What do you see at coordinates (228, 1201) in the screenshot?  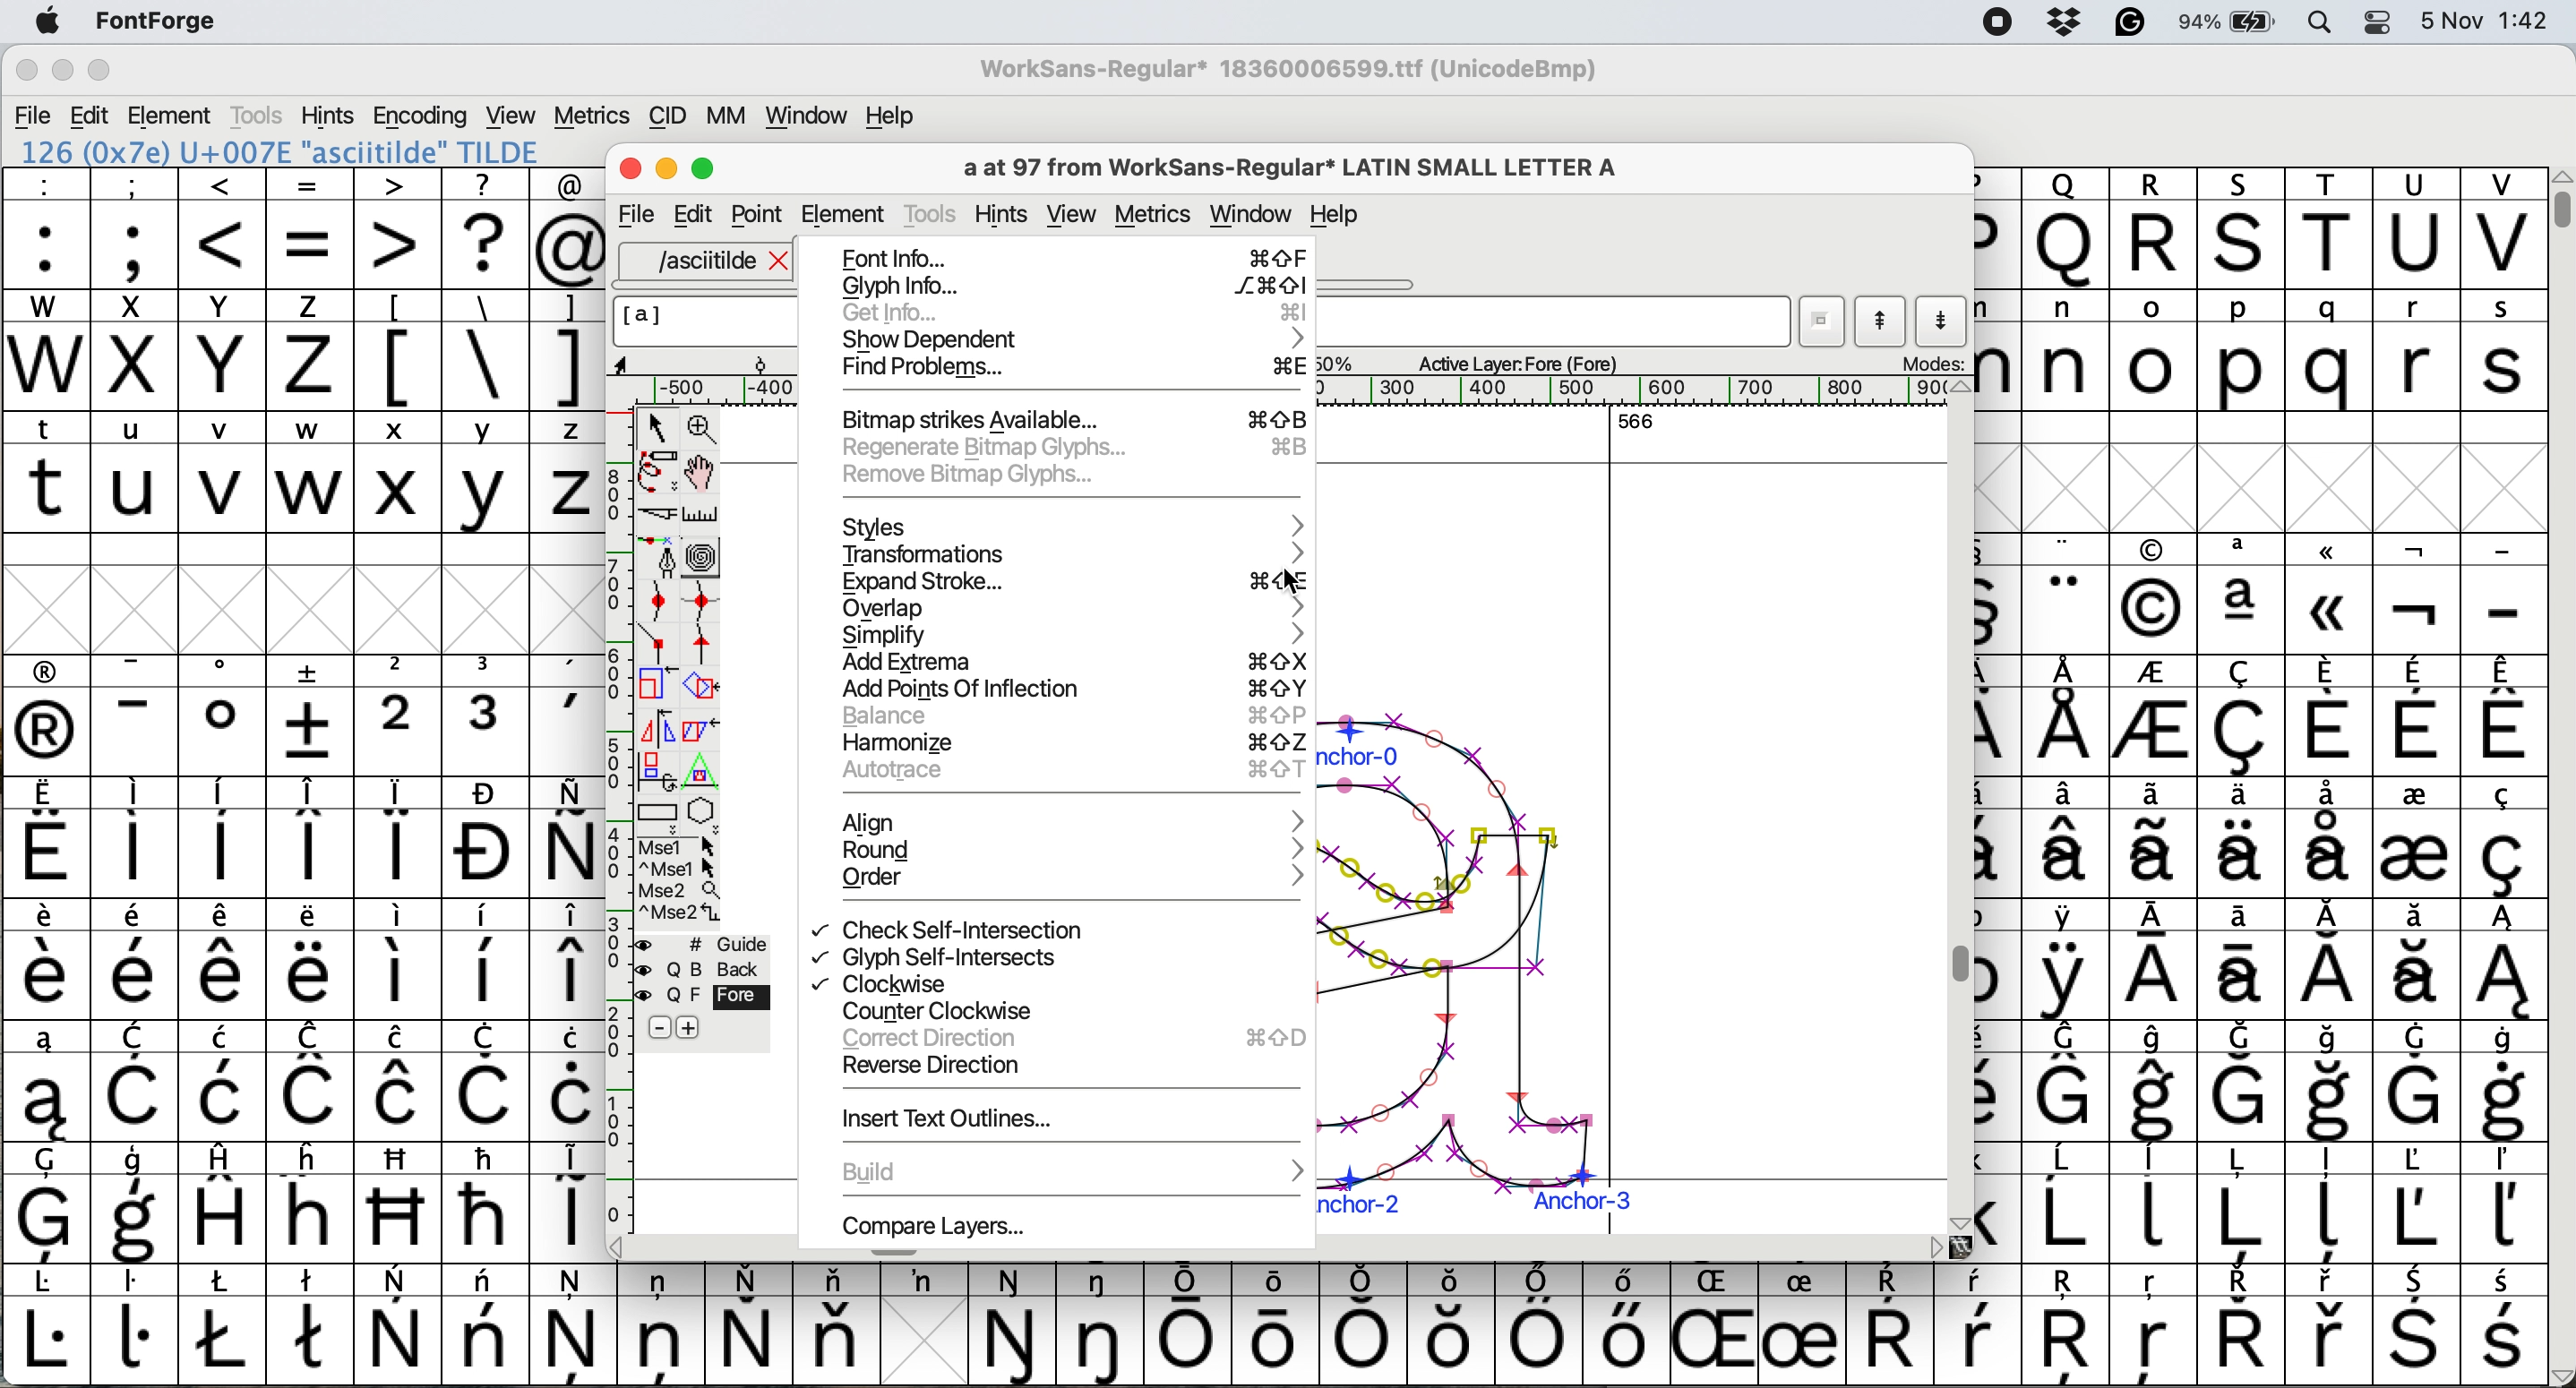 I see `symbol` at bounding box center [228, 1201].